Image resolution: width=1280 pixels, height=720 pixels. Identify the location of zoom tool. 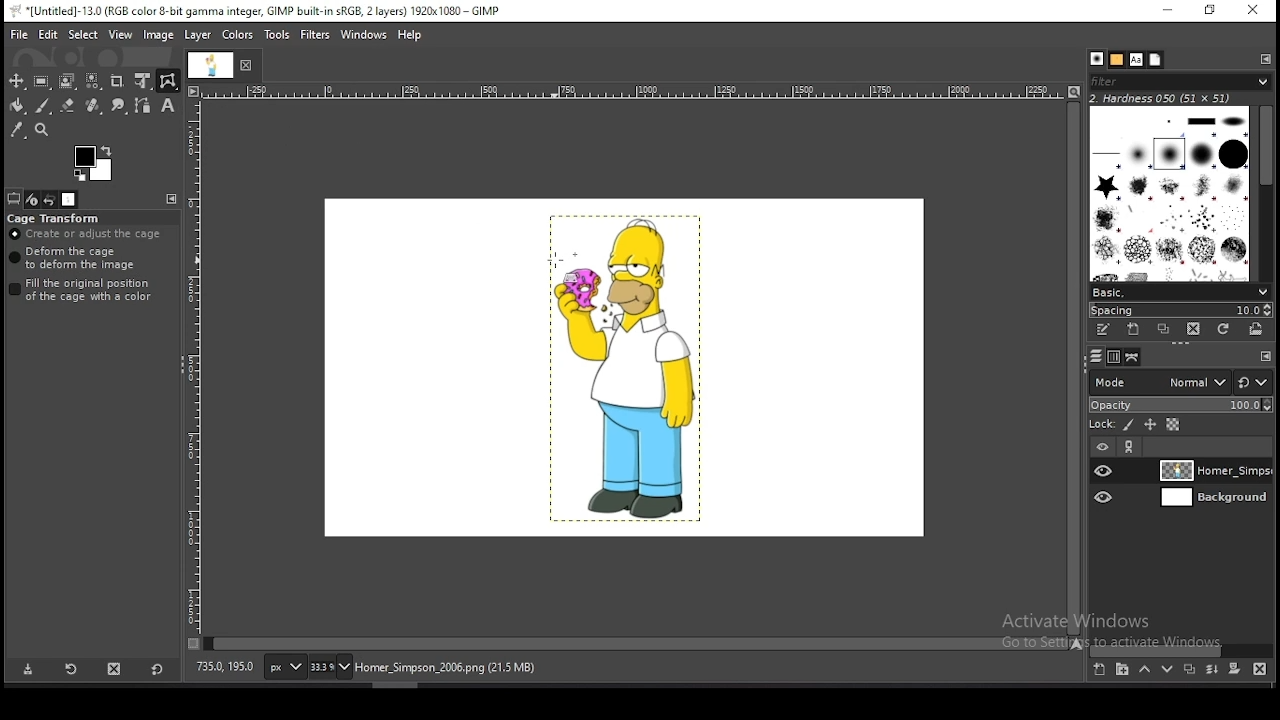
(41, 129).